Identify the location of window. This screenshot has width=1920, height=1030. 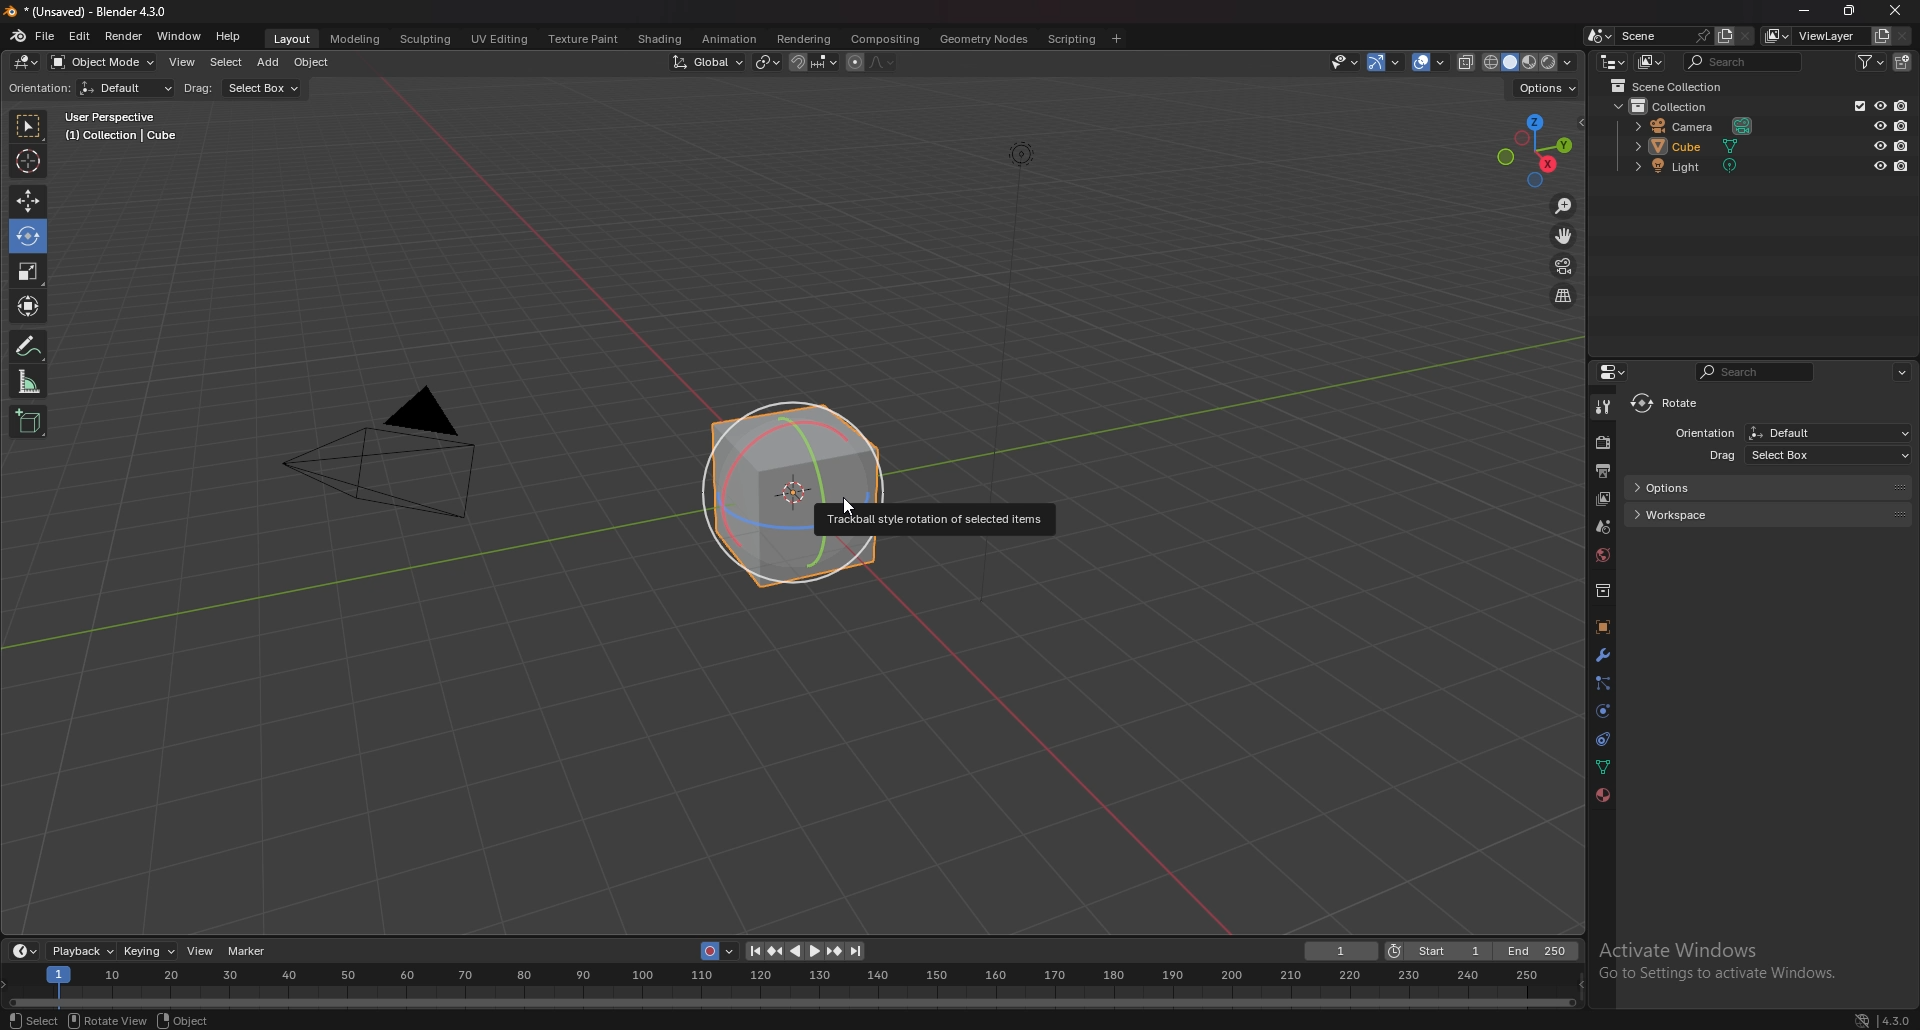
(178, 36).